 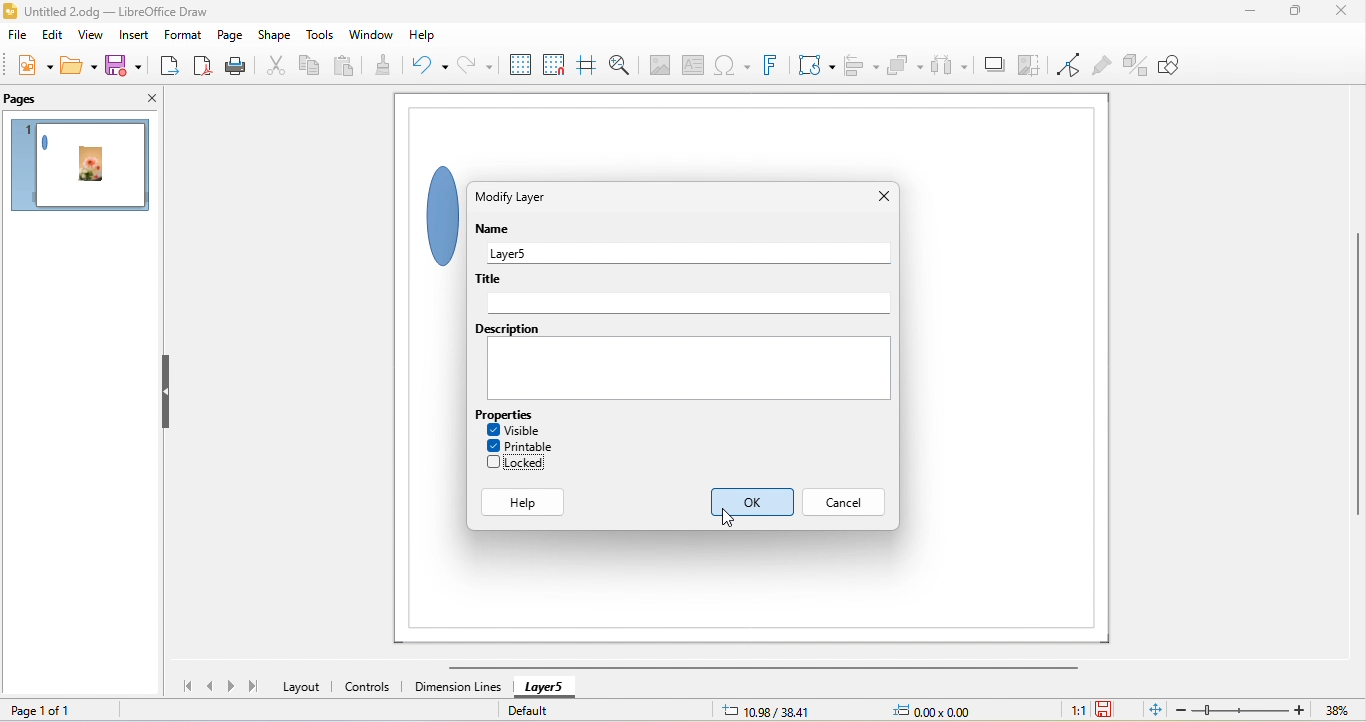 I want to click on layer 5, so click(x=544, y=689).